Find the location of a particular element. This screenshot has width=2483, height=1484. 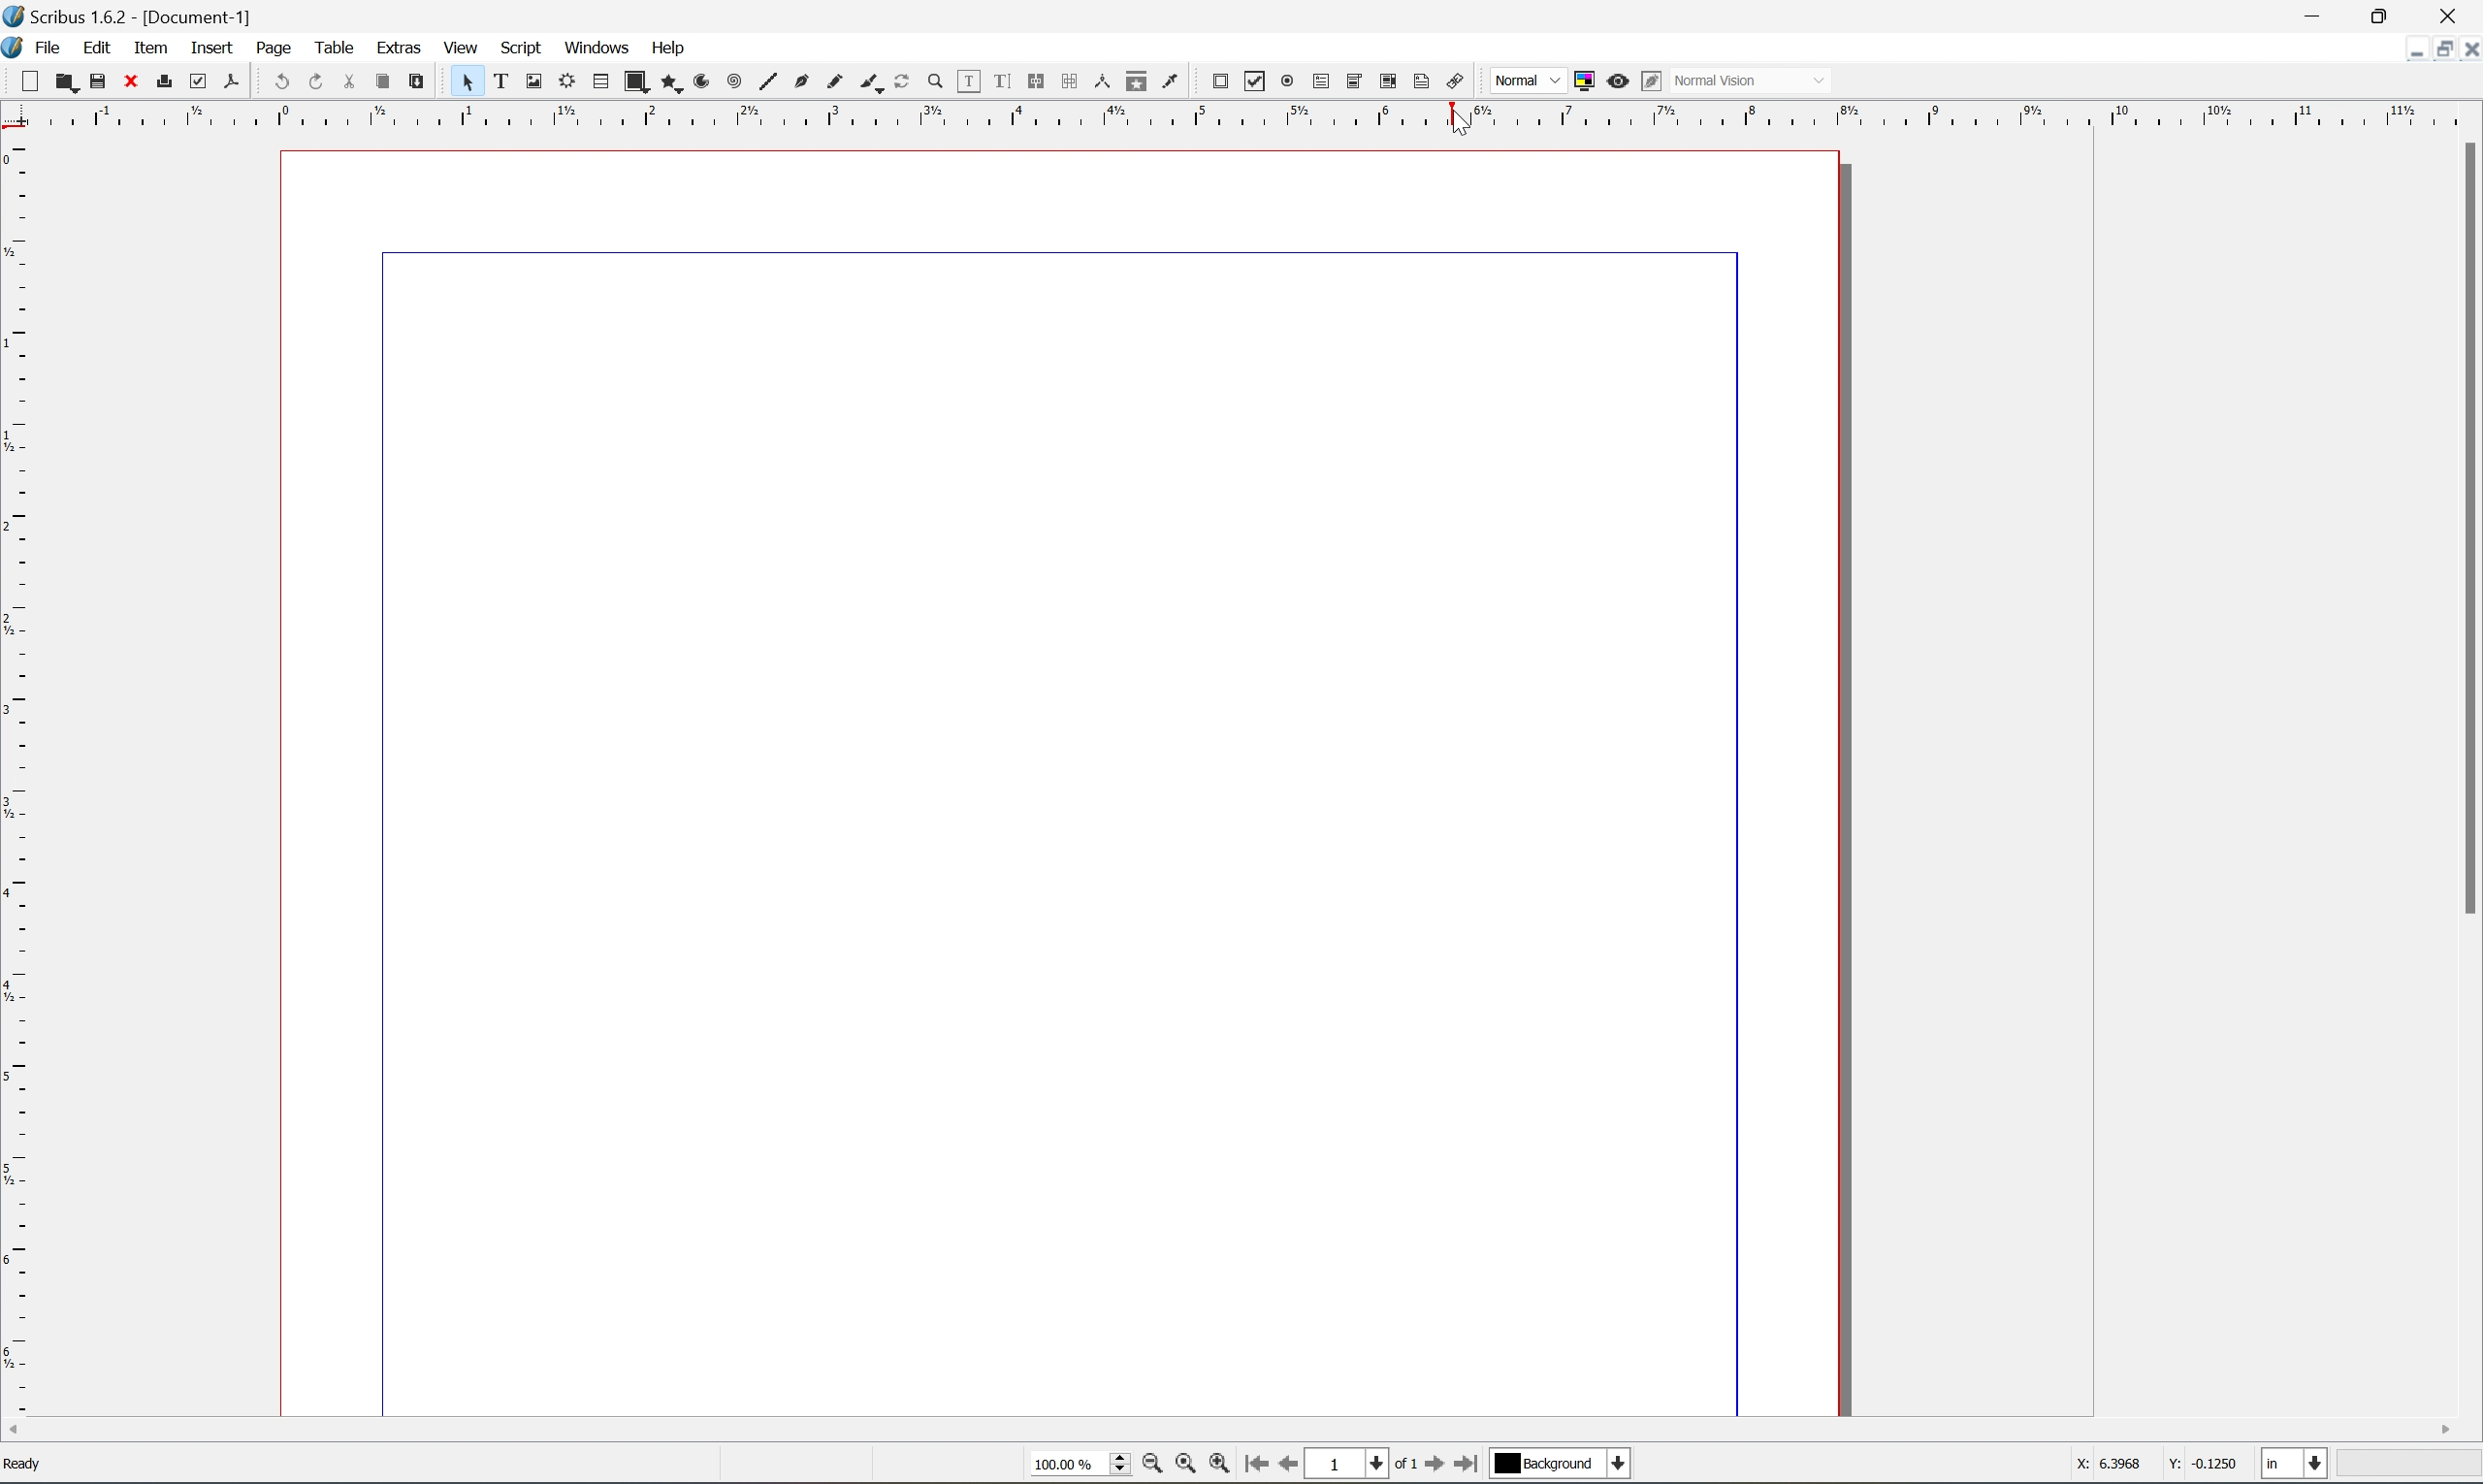

text annotation is located at coordinates (1424, 82).